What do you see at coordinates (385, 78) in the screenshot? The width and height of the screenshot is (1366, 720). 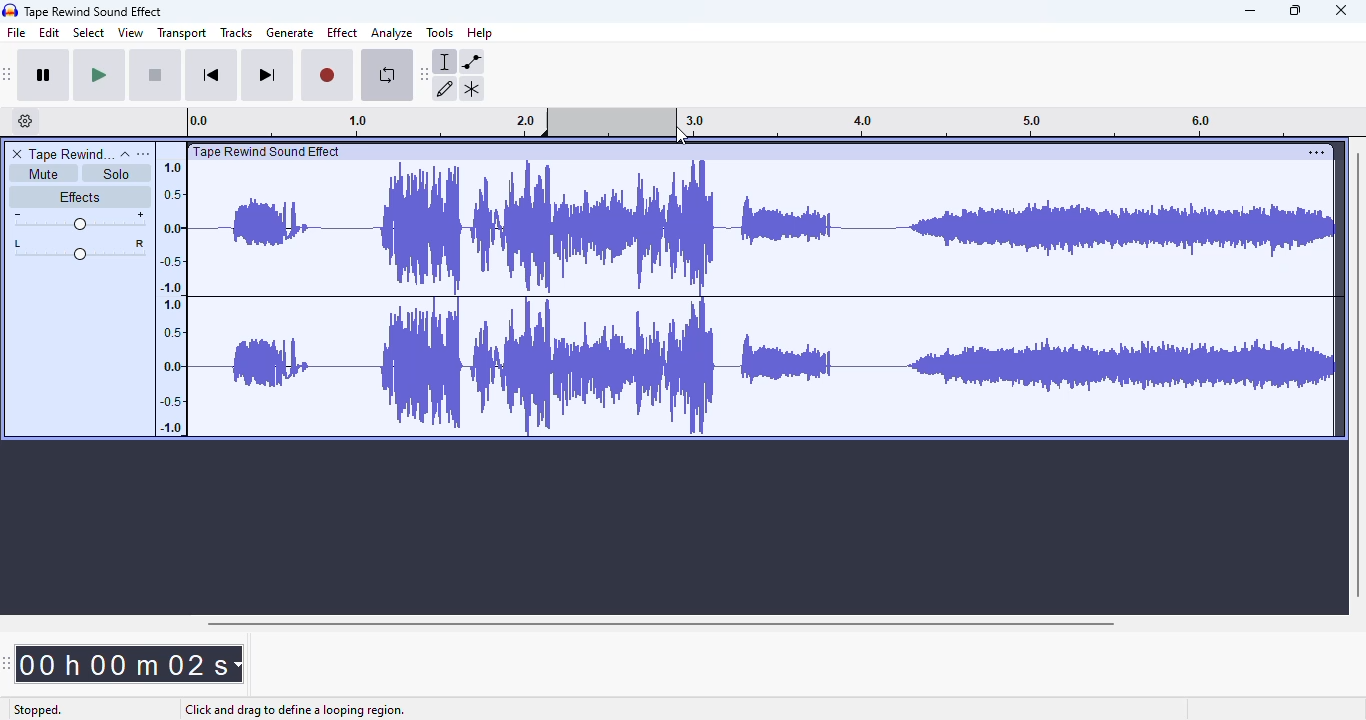 I see `enable looping` at bounding box center [385, 78].